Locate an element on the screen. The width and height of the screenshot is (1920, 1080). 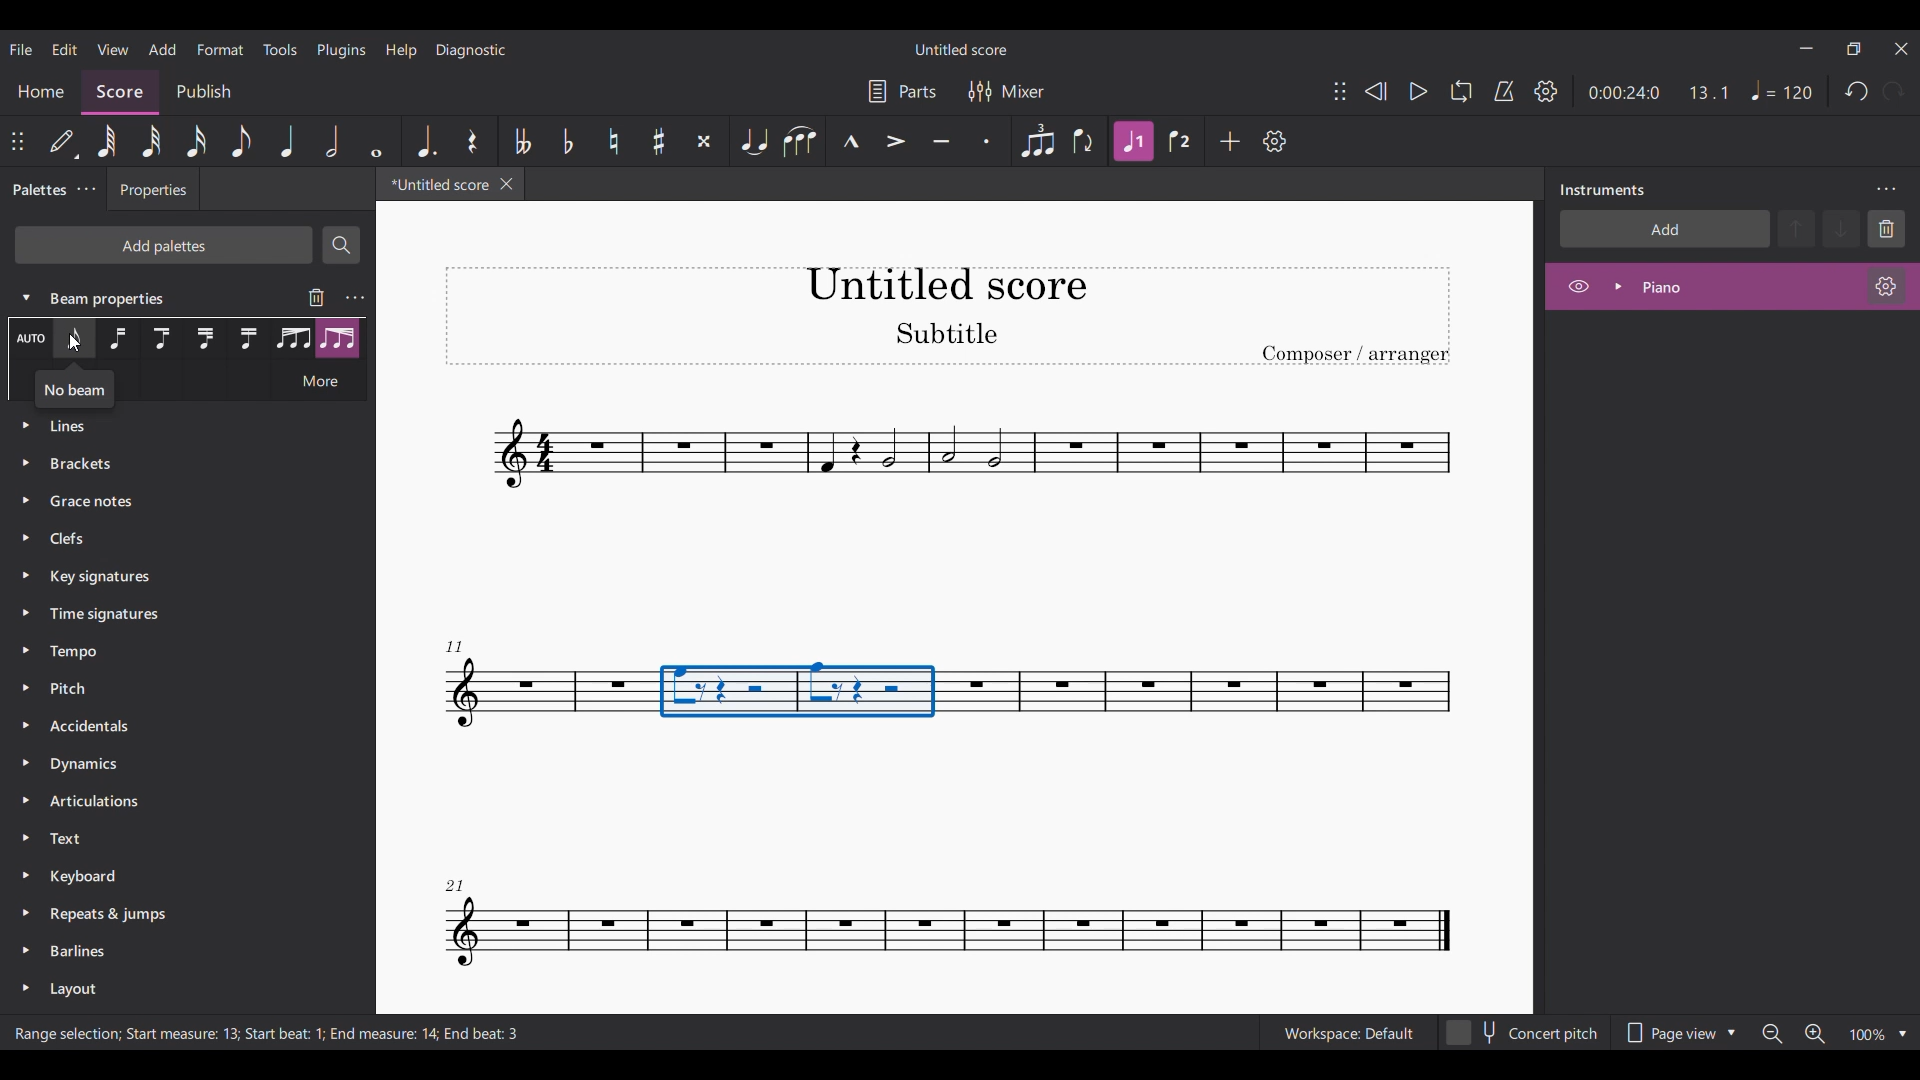
Grace notes is located at coordinates (180, 501).